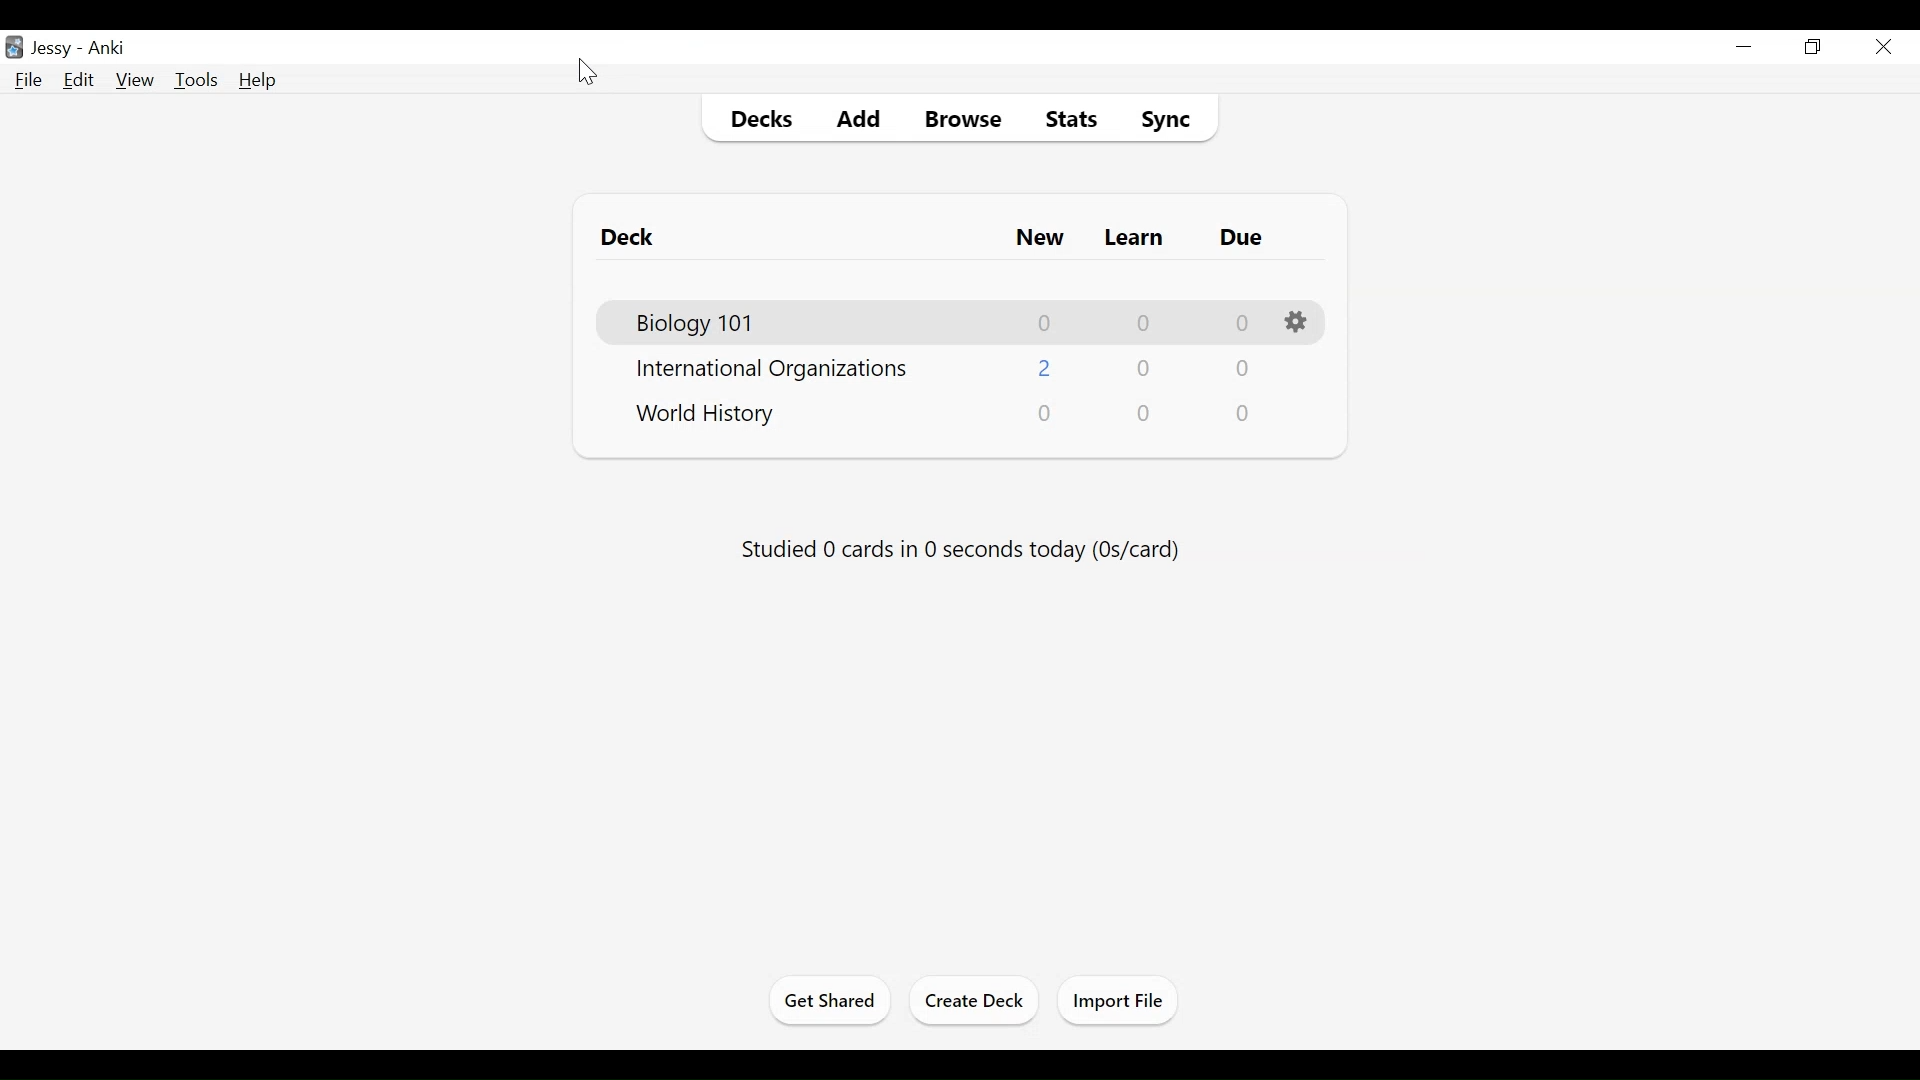 Image resolution: width=1920 pixels, height=1080 pixels. Describe the element at coordinates (710, 326) in the screenshot. I see `Biology 101` at that location.